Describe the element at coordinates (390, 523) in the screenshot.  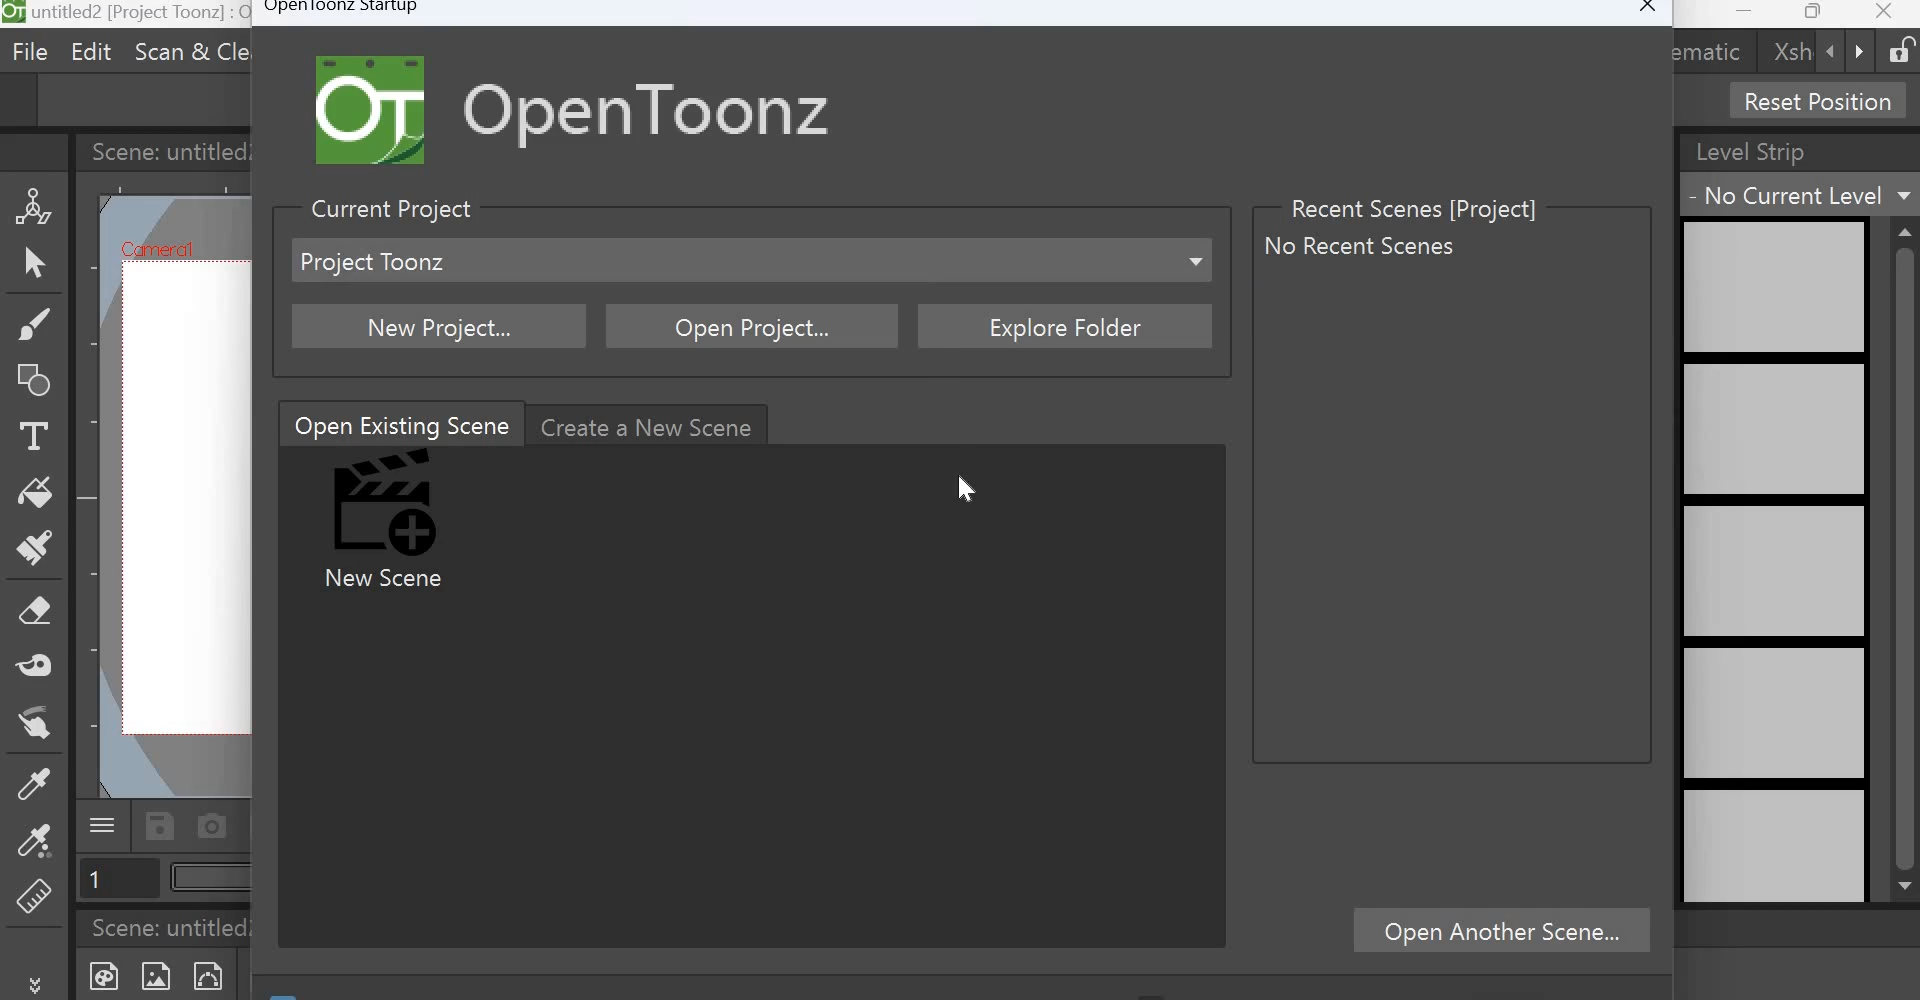
I see `New Scene` at that location.